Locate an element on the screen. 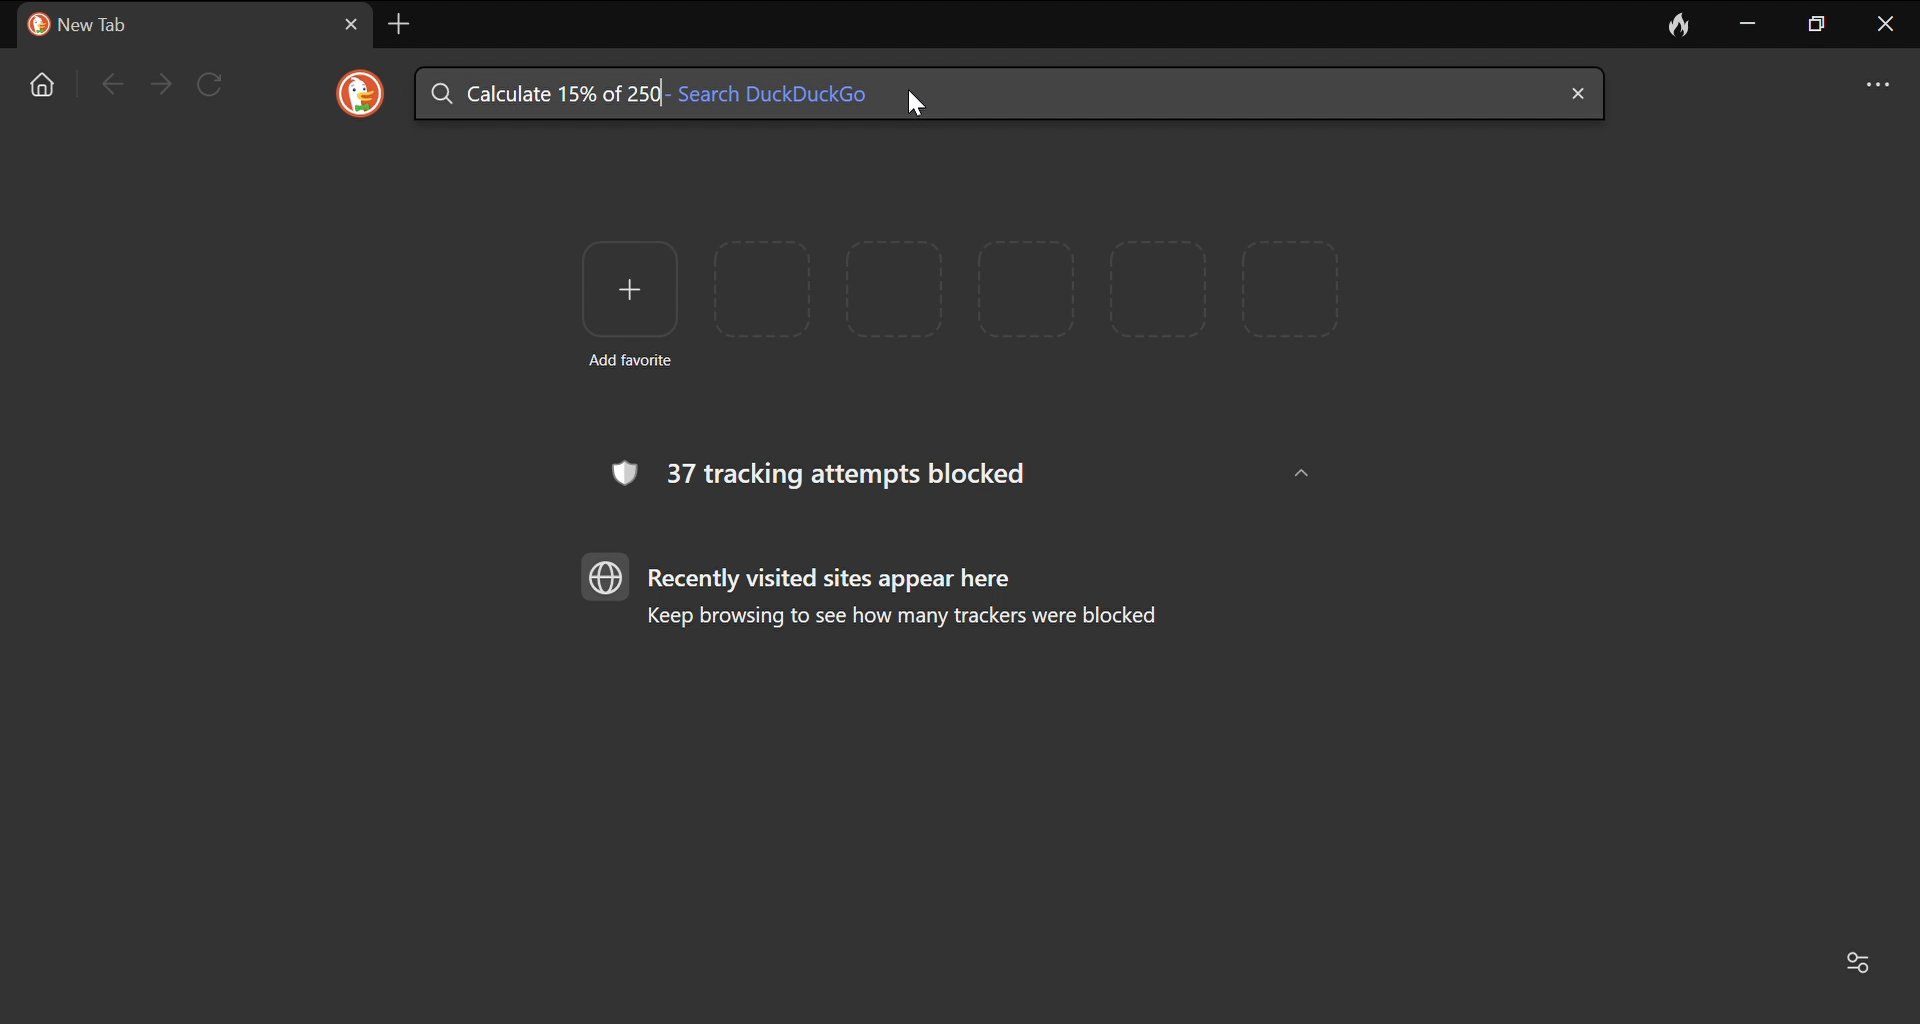  browser logo is located at coordinates (607, 576).